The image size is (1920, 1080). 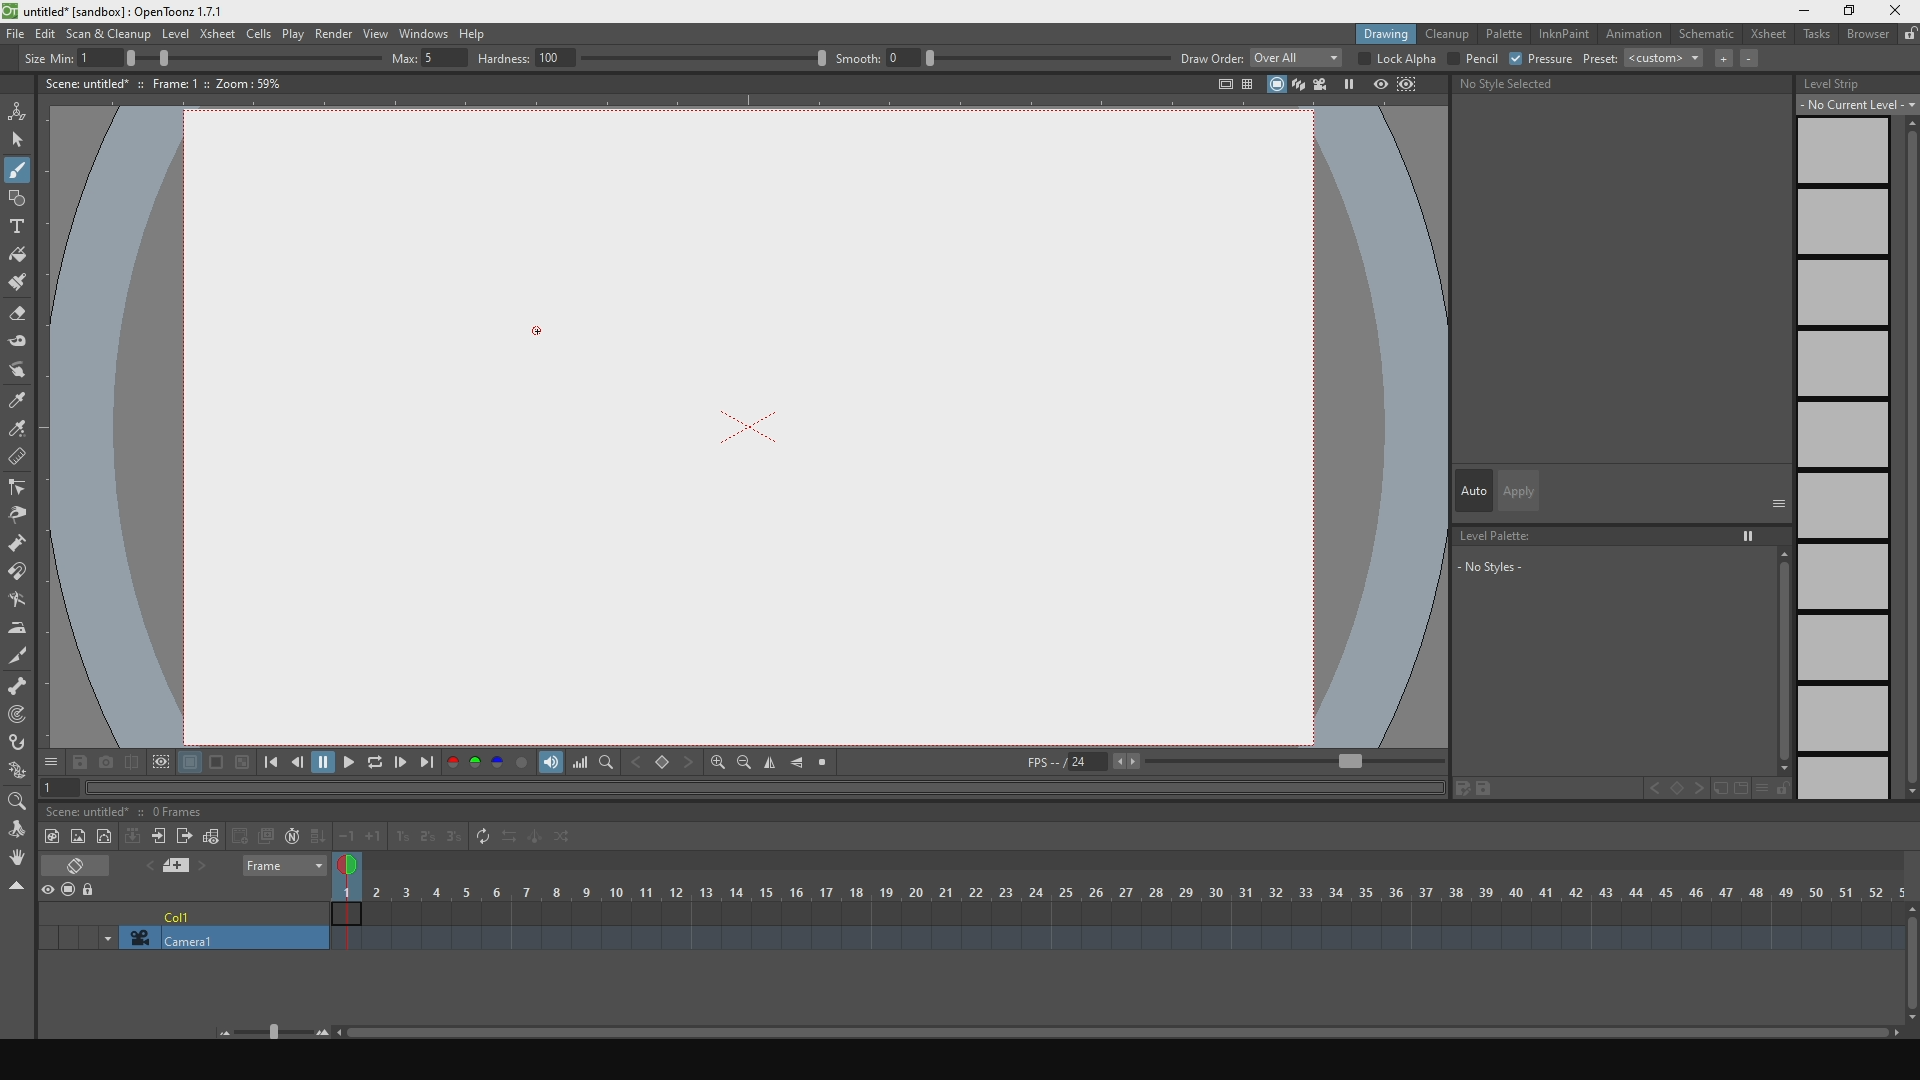 What do you see at coordinates (1637, 35) in the screenshot?
I see `animation` at bounding box center [1637, 35].